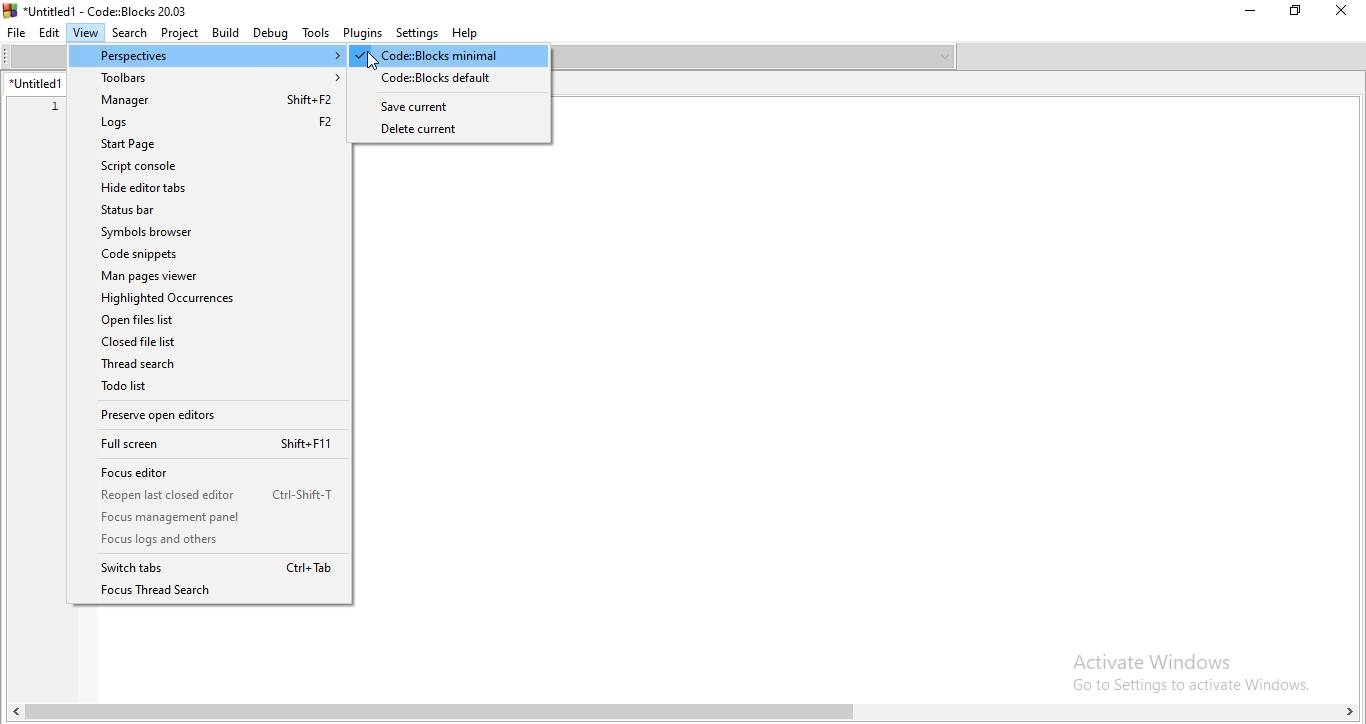  What do you see at coordinates (210, 275) in the screenshot?
I see `Man pages viewer ` at bounding box center [210, 275].